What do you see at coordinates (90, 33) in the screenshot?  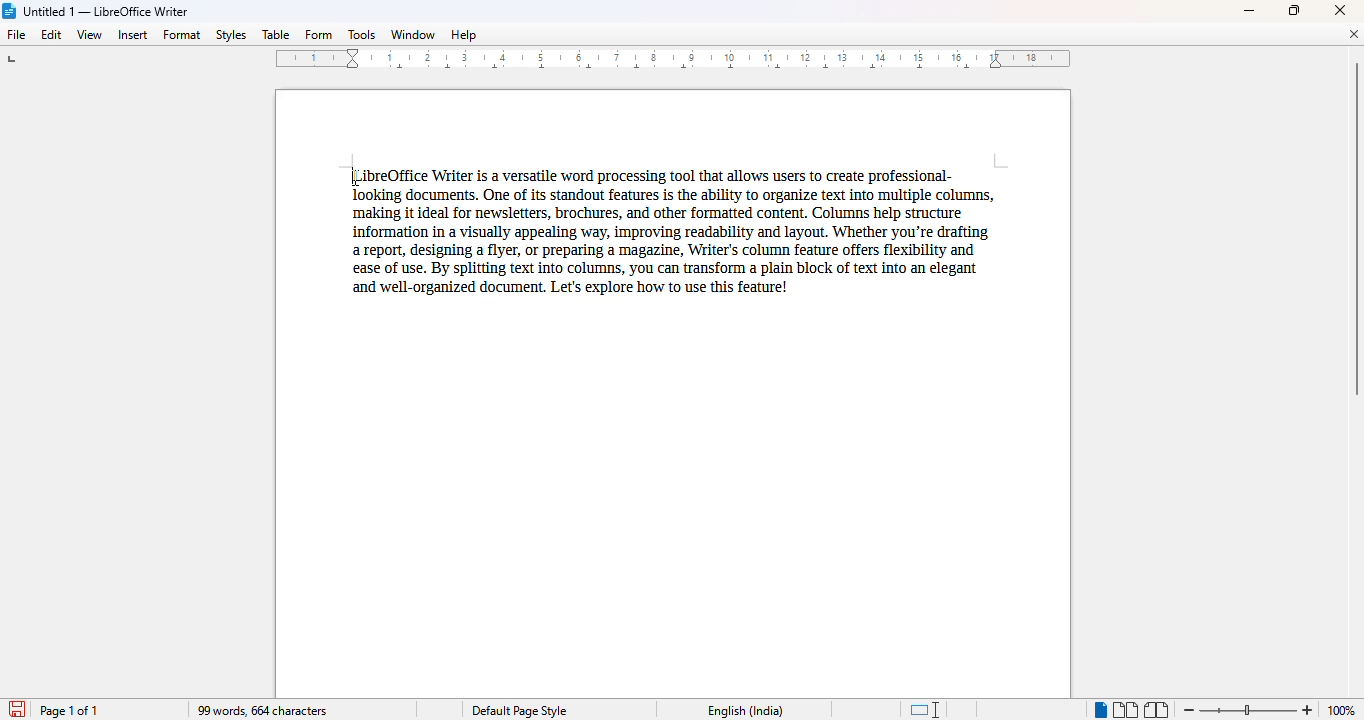 I see `view` at bounding box center [90, 33].